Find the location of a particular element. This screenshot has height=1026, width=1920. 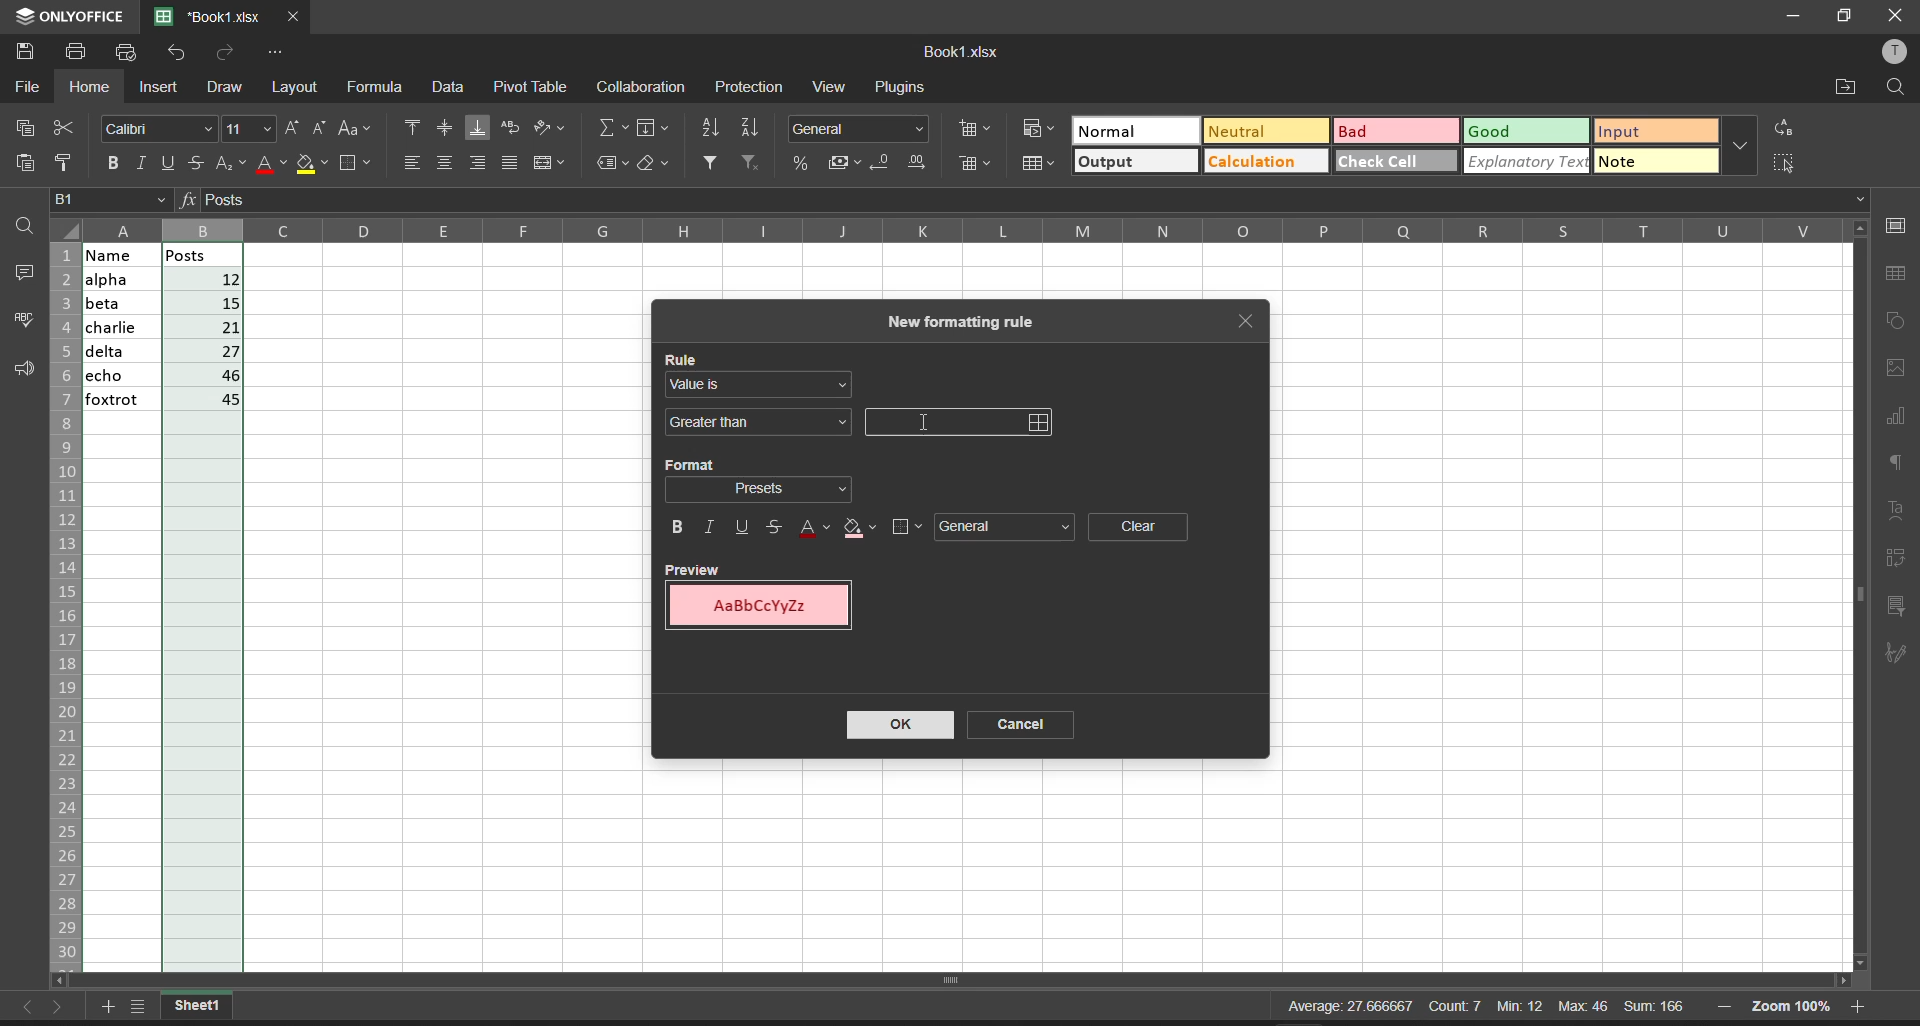

format as table is located at coordinates (1043, 165).